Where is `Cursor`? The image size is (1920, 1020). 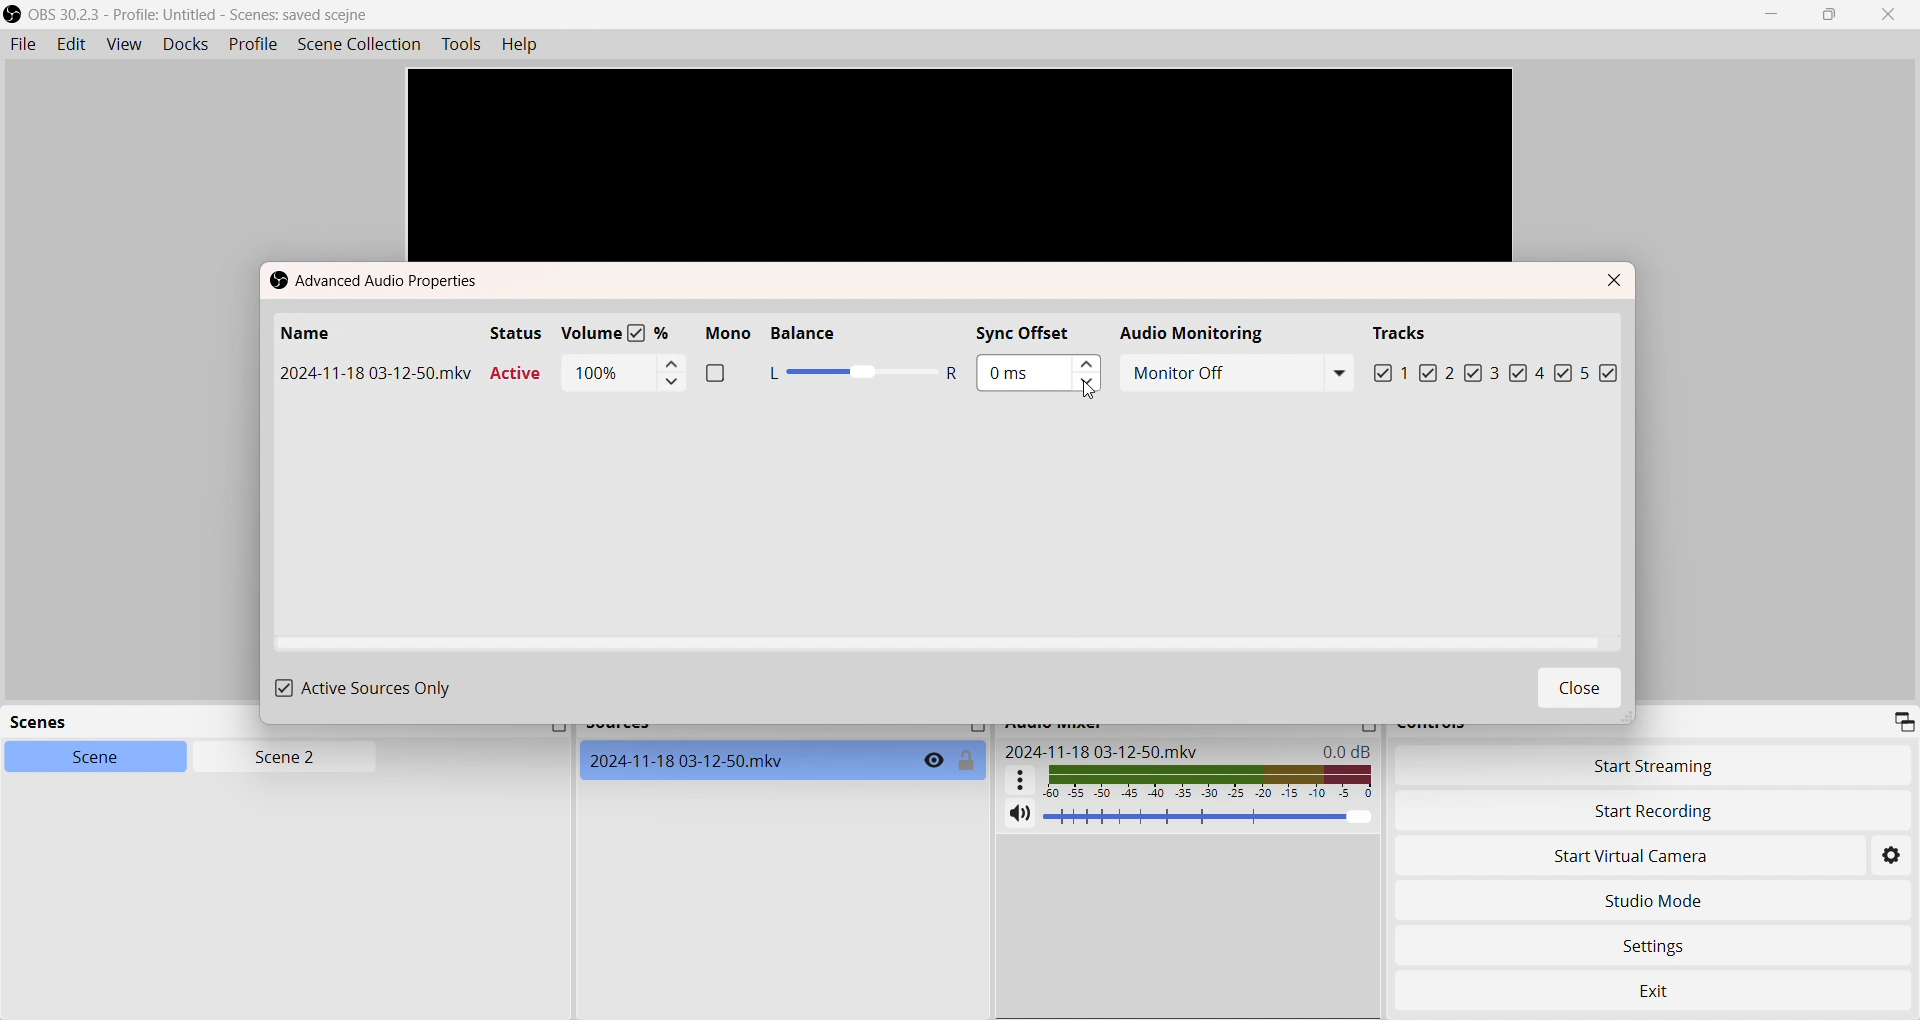
Cursor is located at coordinates (1088, 392).